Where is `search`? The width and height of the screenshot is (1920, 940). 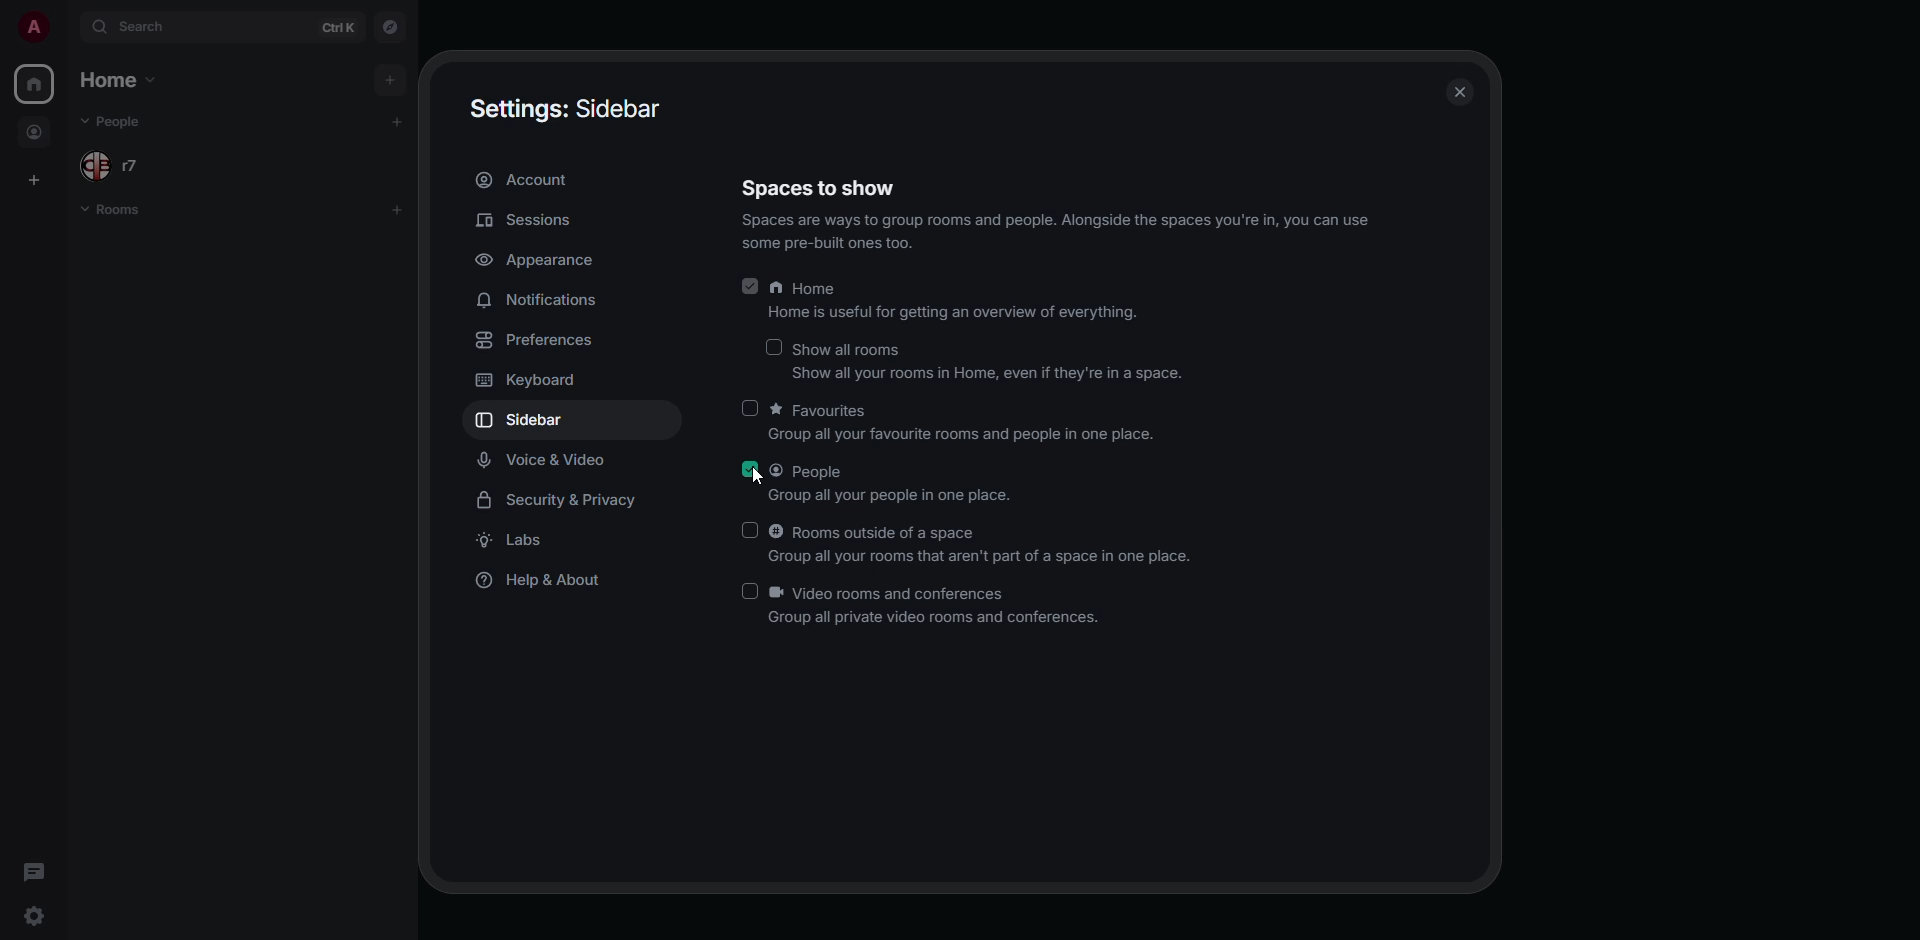
search is located at coordinates (147, 30).